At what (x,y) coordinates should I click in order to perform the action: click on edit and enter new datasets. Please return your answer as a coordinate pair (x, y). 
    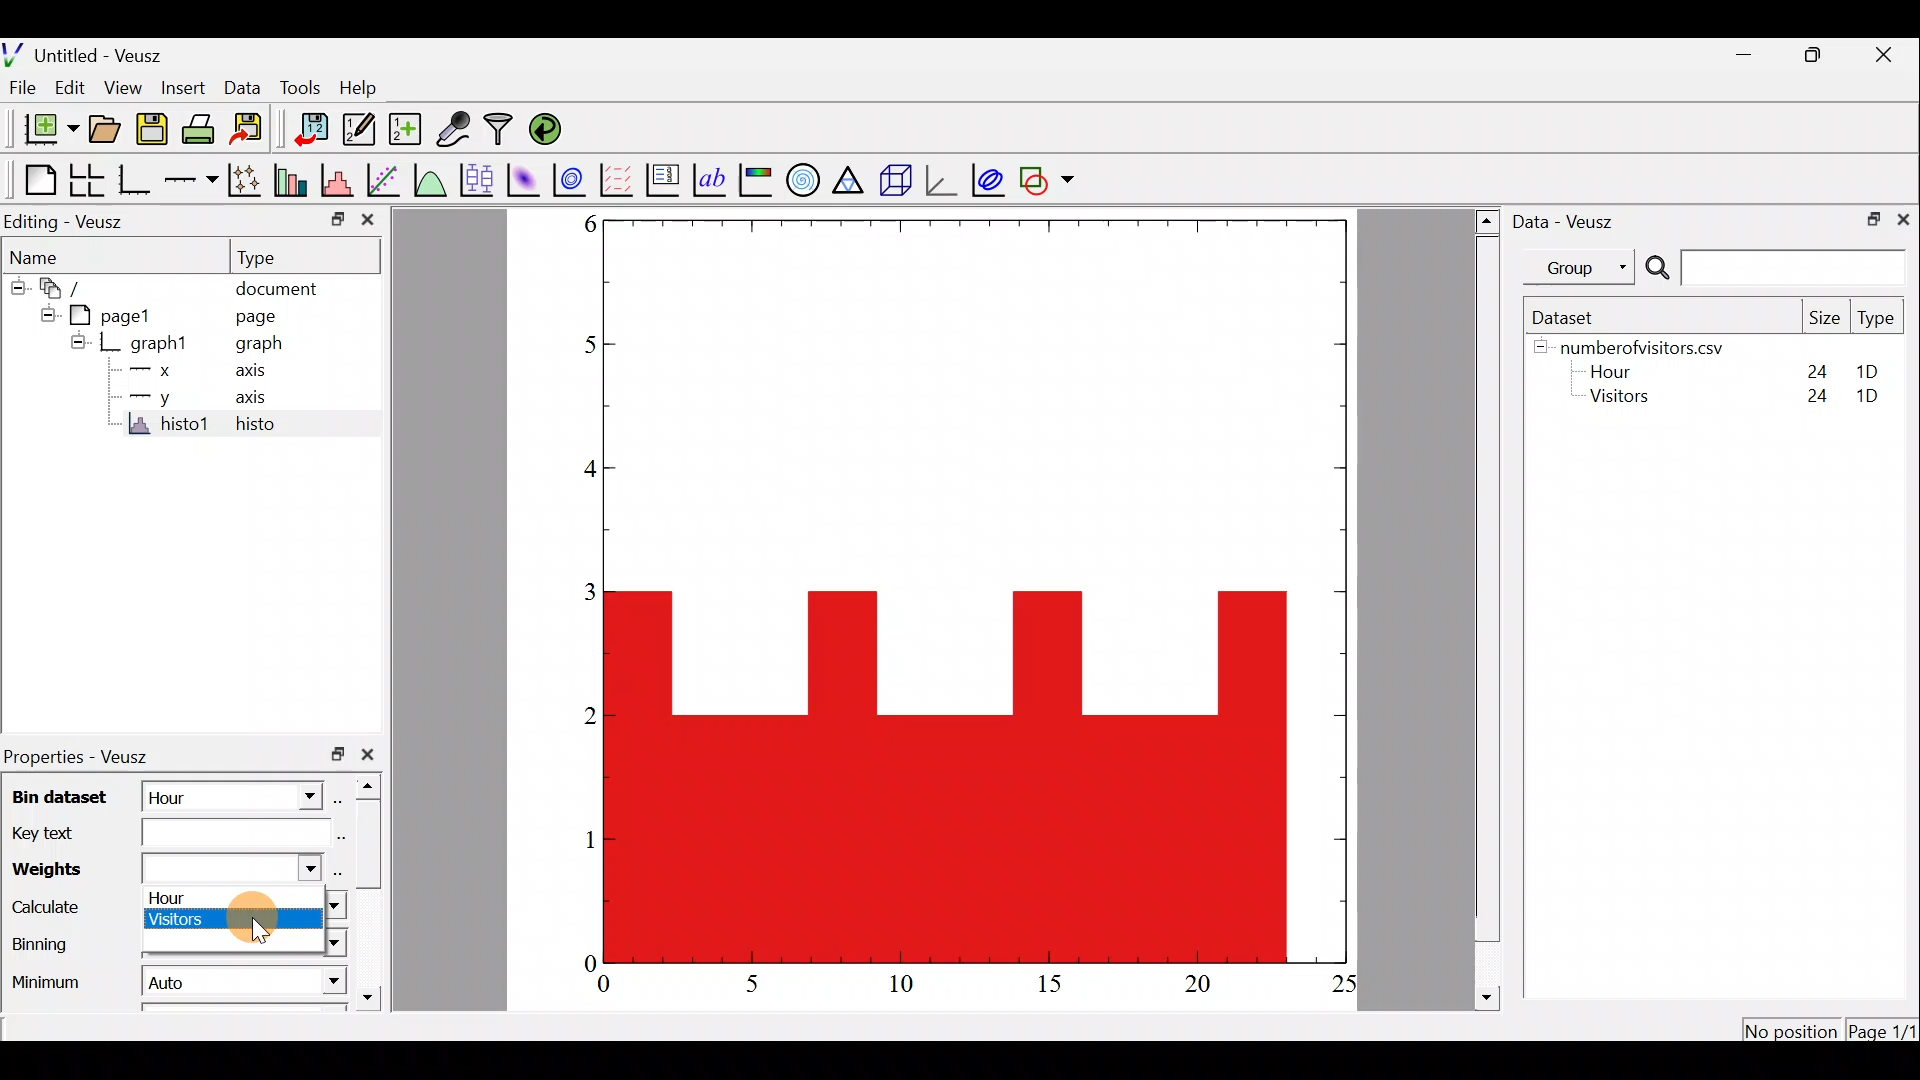
    Looking at the image, I should click on (359, 130).